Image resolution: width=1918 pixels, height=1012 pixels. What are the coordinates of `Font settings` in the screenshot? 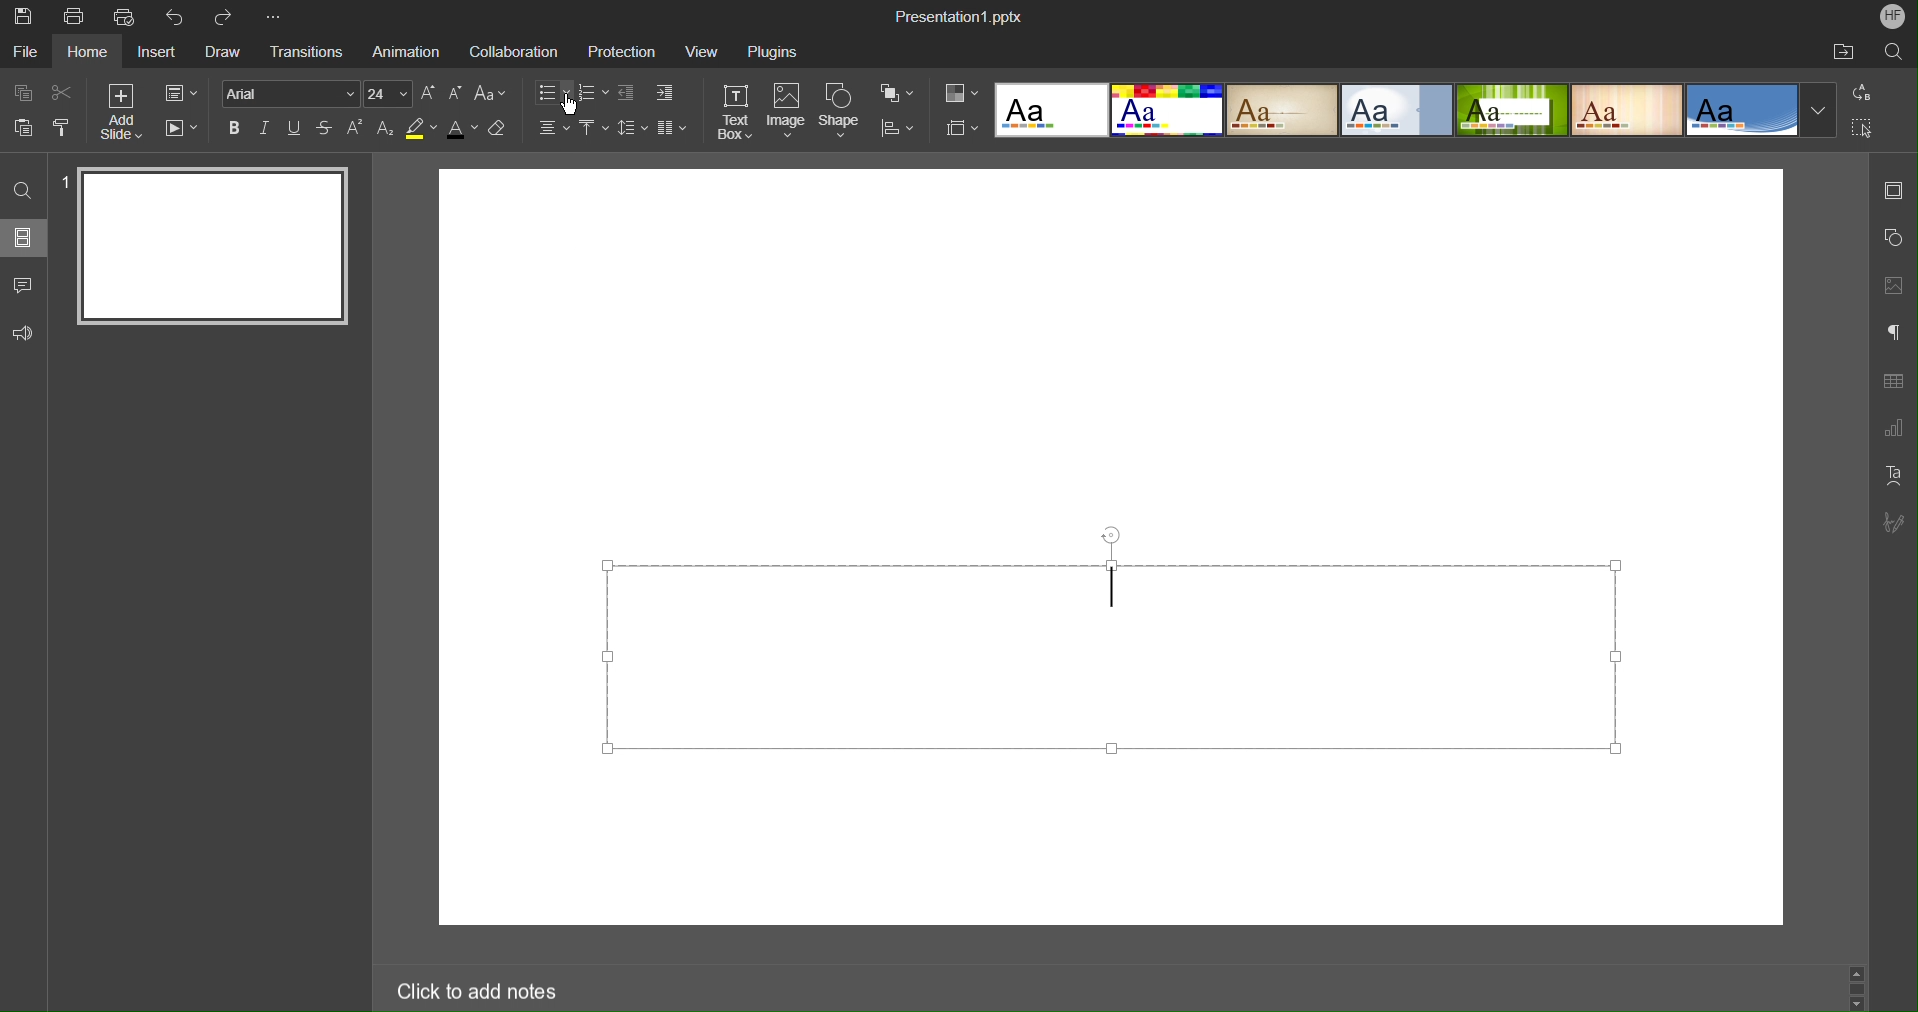 It's located at (318, 93).